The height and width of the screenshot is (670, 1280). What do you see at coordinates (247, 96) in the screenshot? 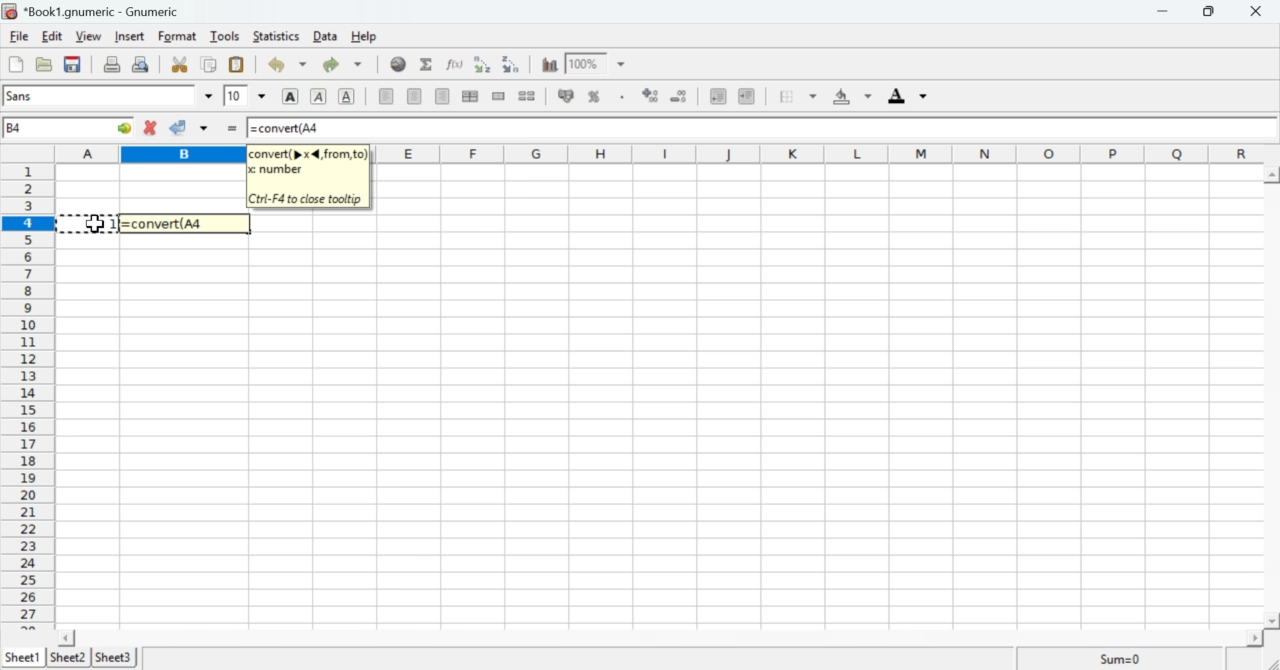
I see `Font Size` at bounding box center [247, 96].